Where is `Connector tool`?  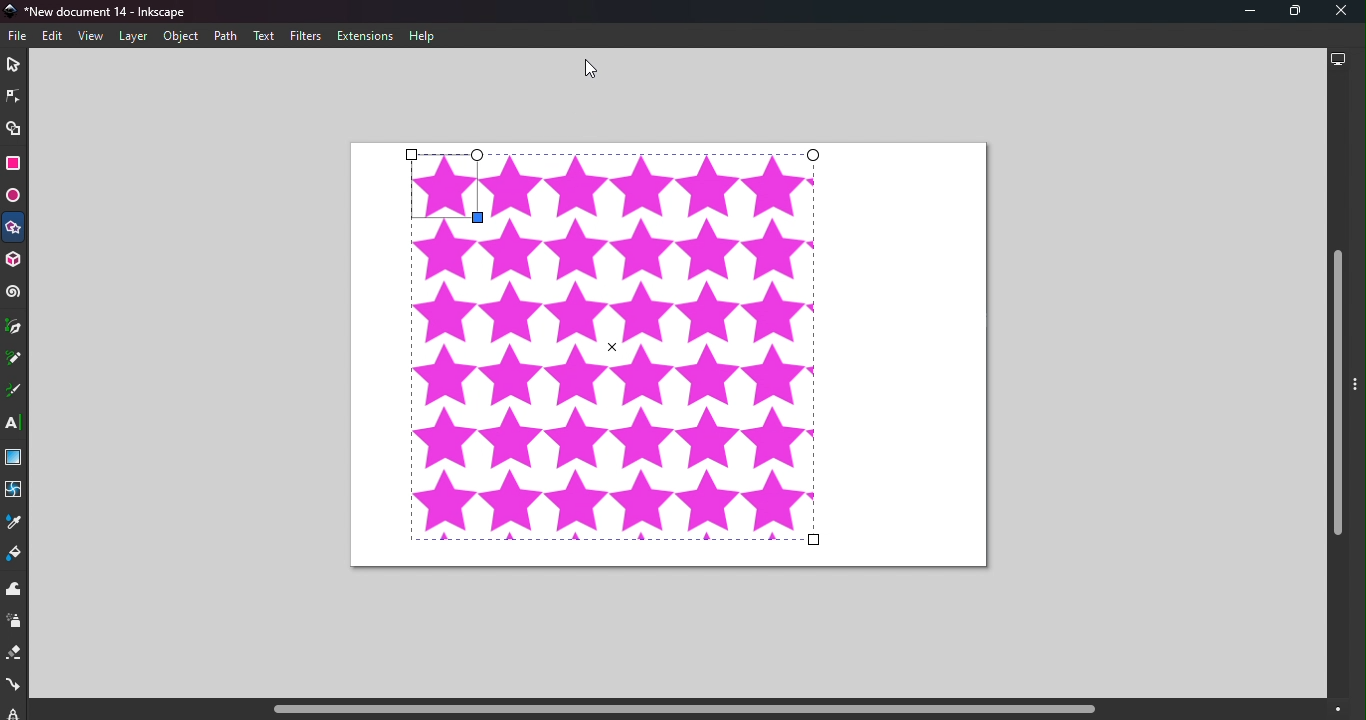 Connector tool is located at coordinates (13, 687).